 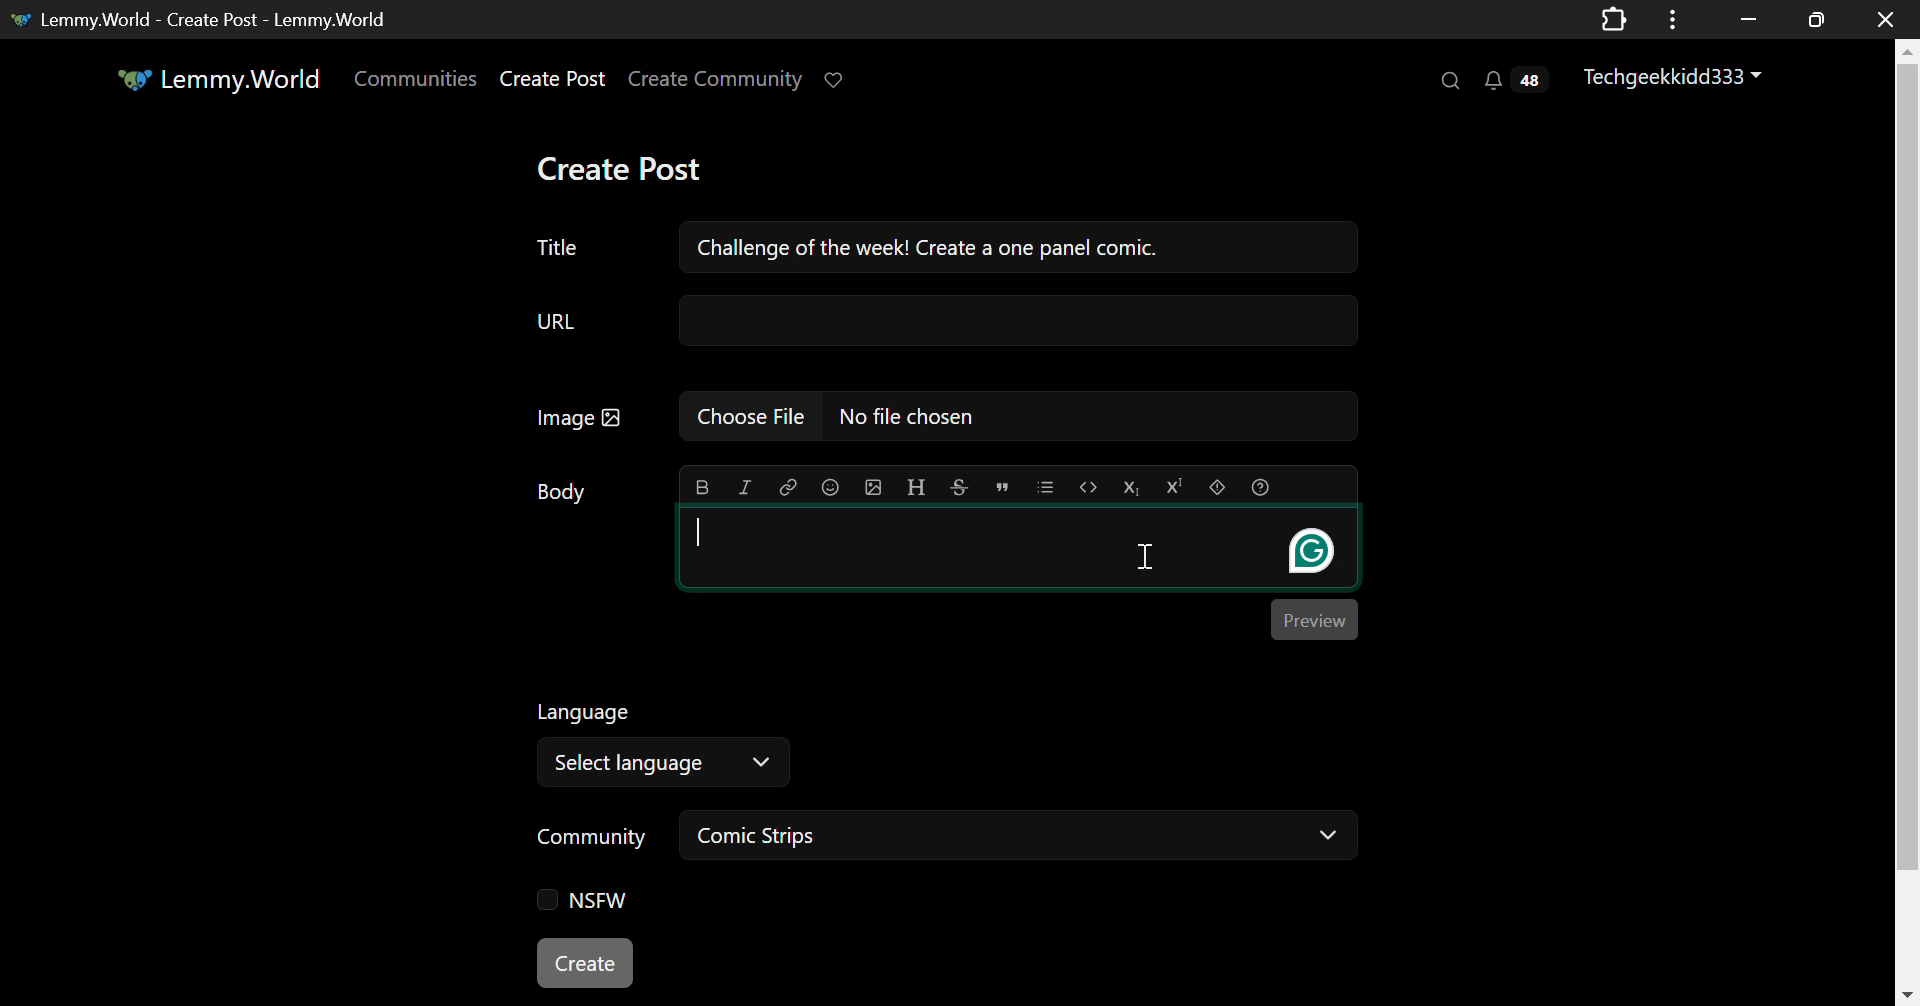 I want to click on Create Post, so click(x=554, y=82).